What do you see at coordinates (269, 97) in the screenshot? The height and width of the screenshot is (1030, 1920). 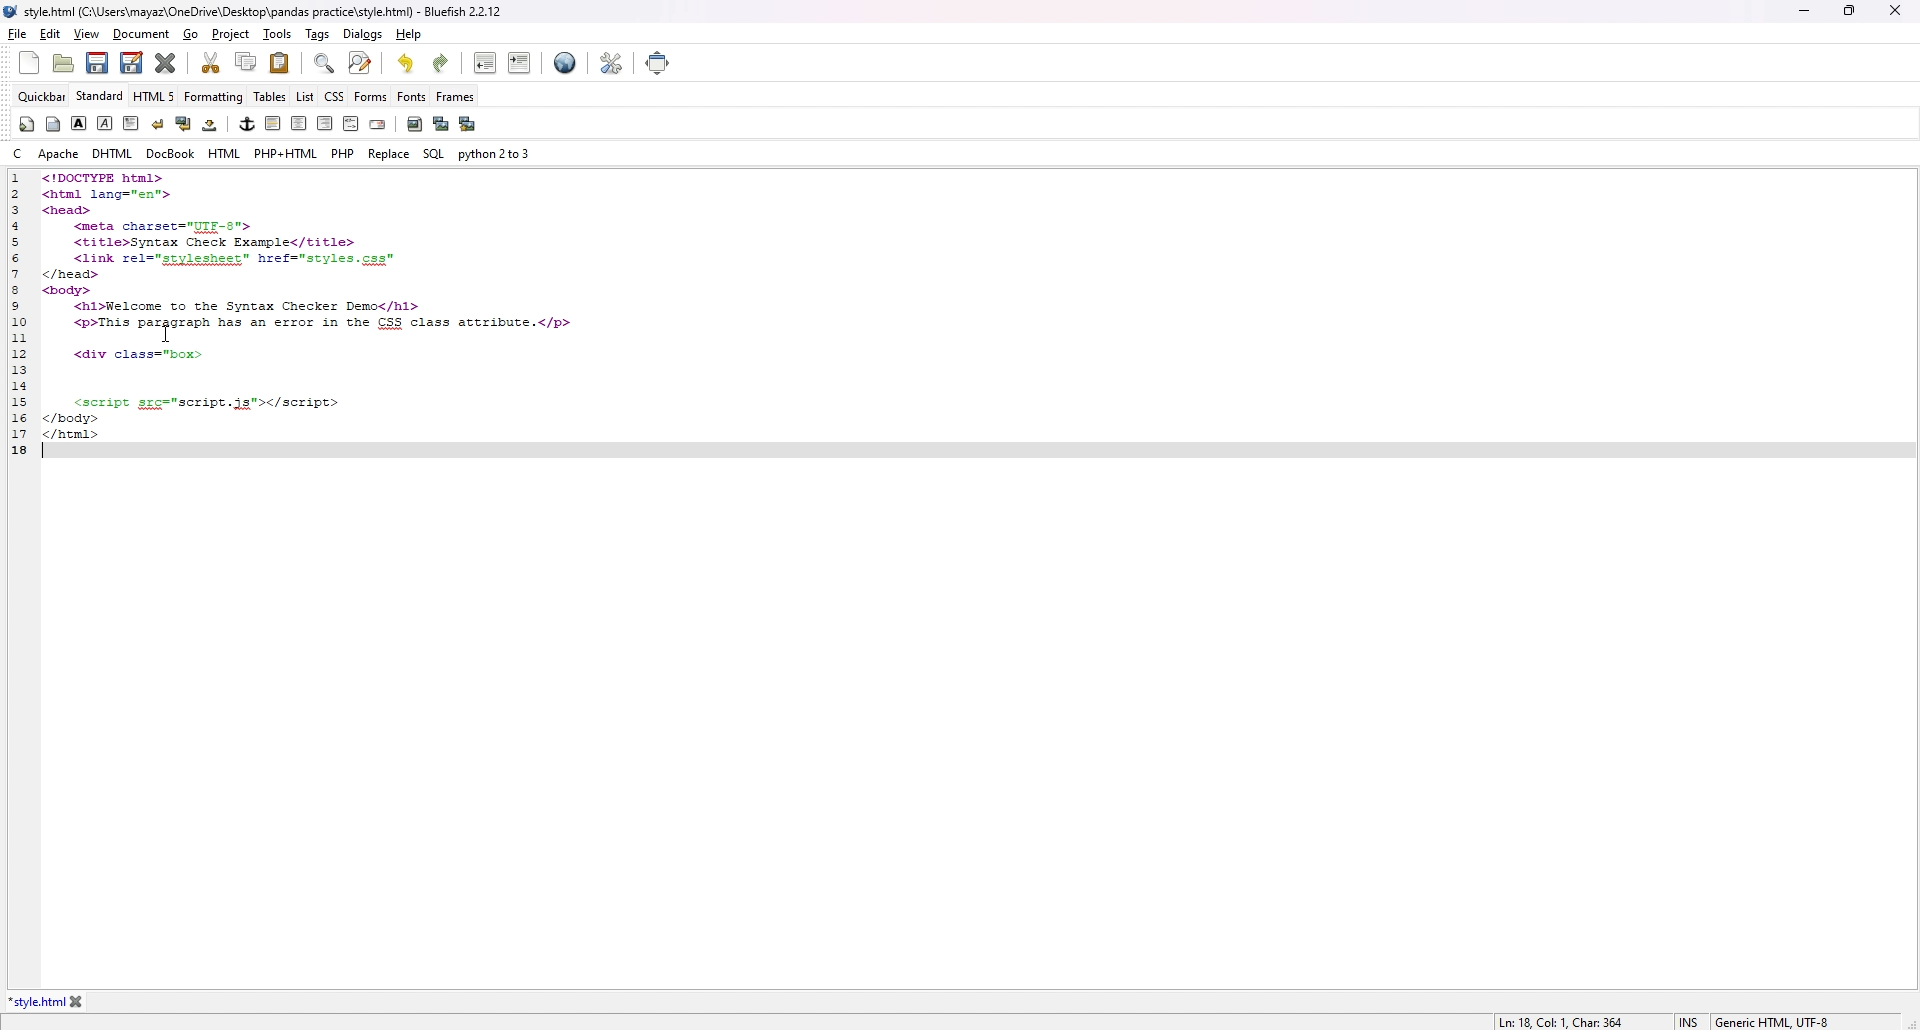 I see `tables` at bounding box center [269, 97].